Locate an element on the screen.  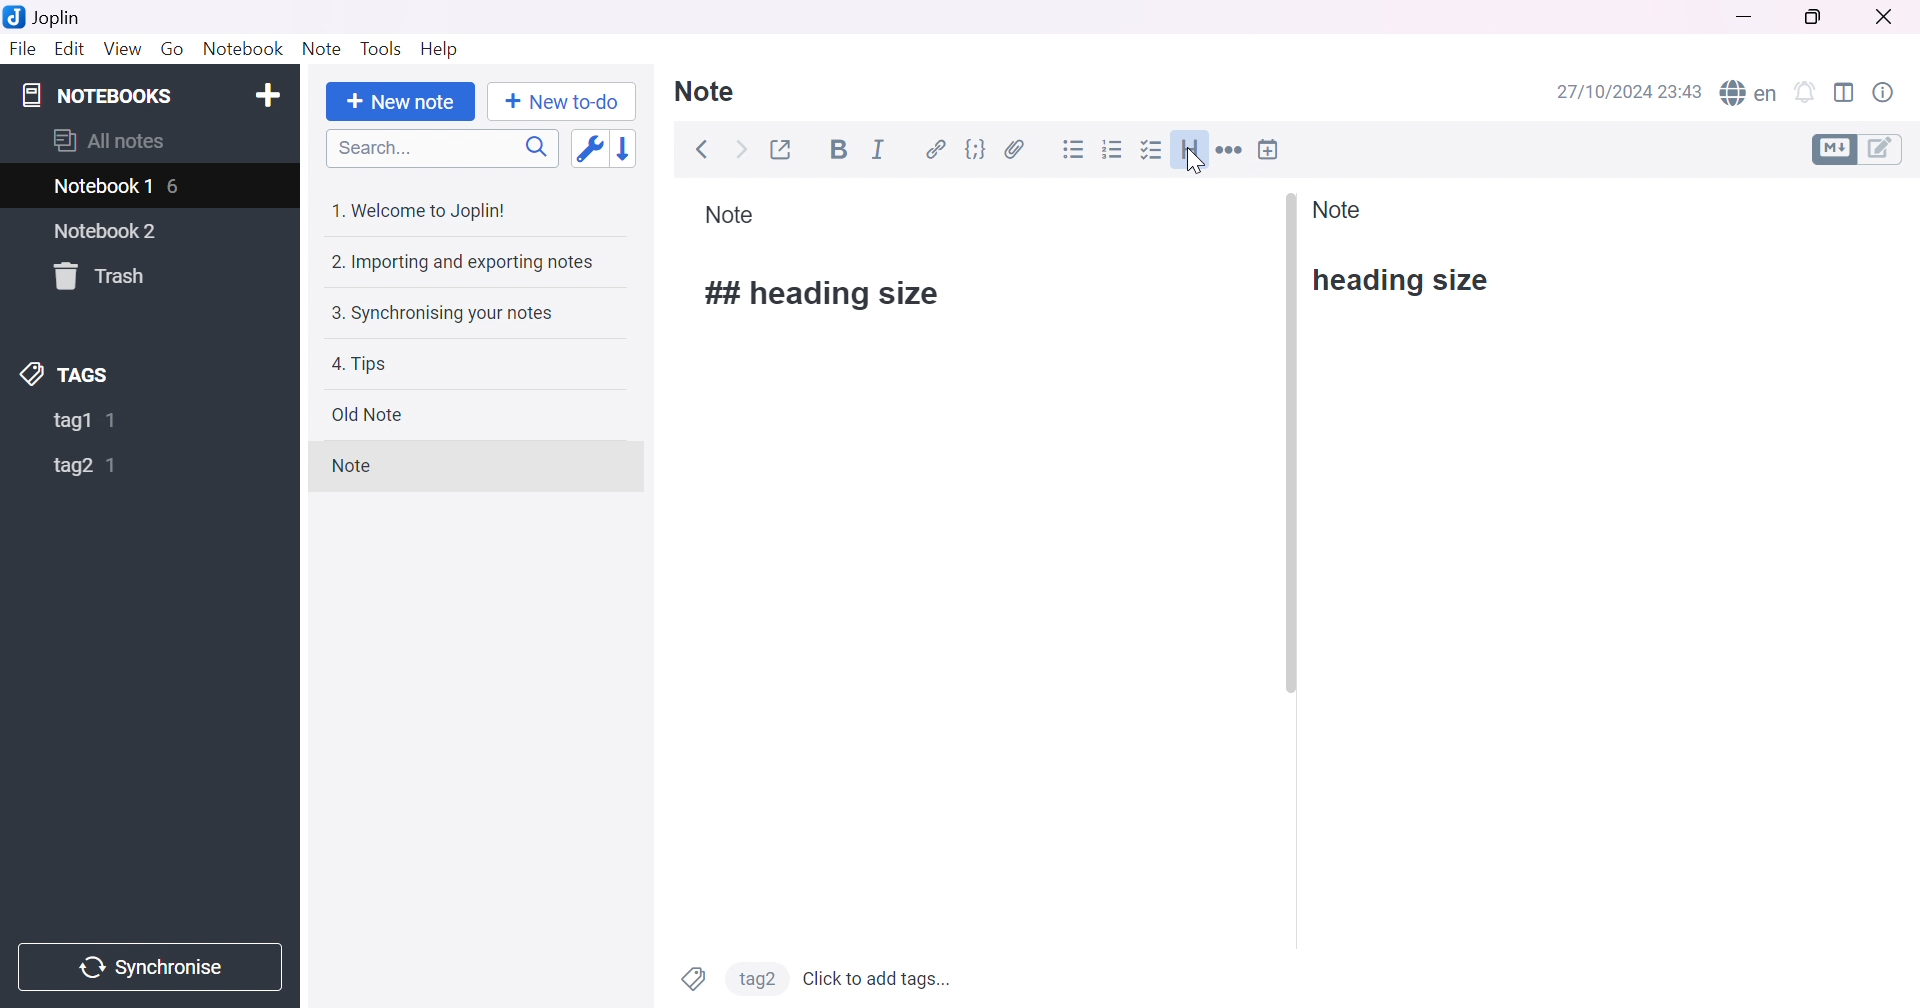
Italic is located at coordinates (880, 148).